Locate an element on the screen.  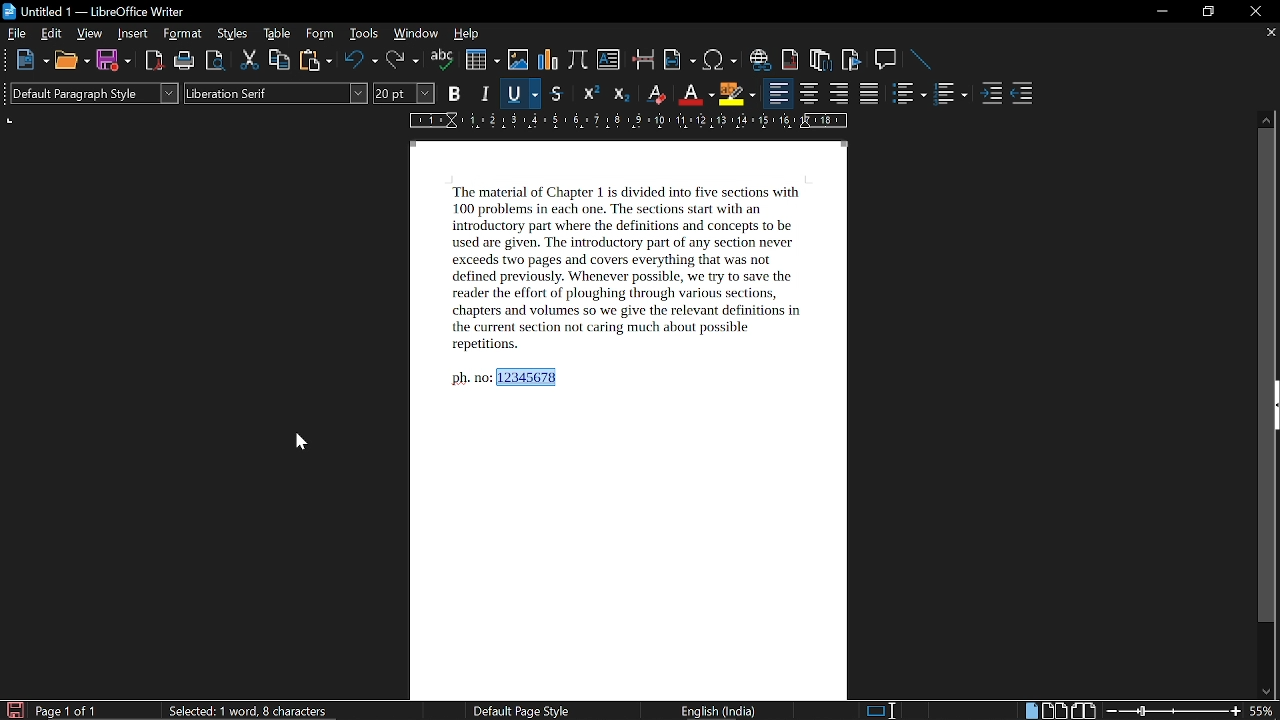
toggle ordered list is located at coordinates (951, 96).